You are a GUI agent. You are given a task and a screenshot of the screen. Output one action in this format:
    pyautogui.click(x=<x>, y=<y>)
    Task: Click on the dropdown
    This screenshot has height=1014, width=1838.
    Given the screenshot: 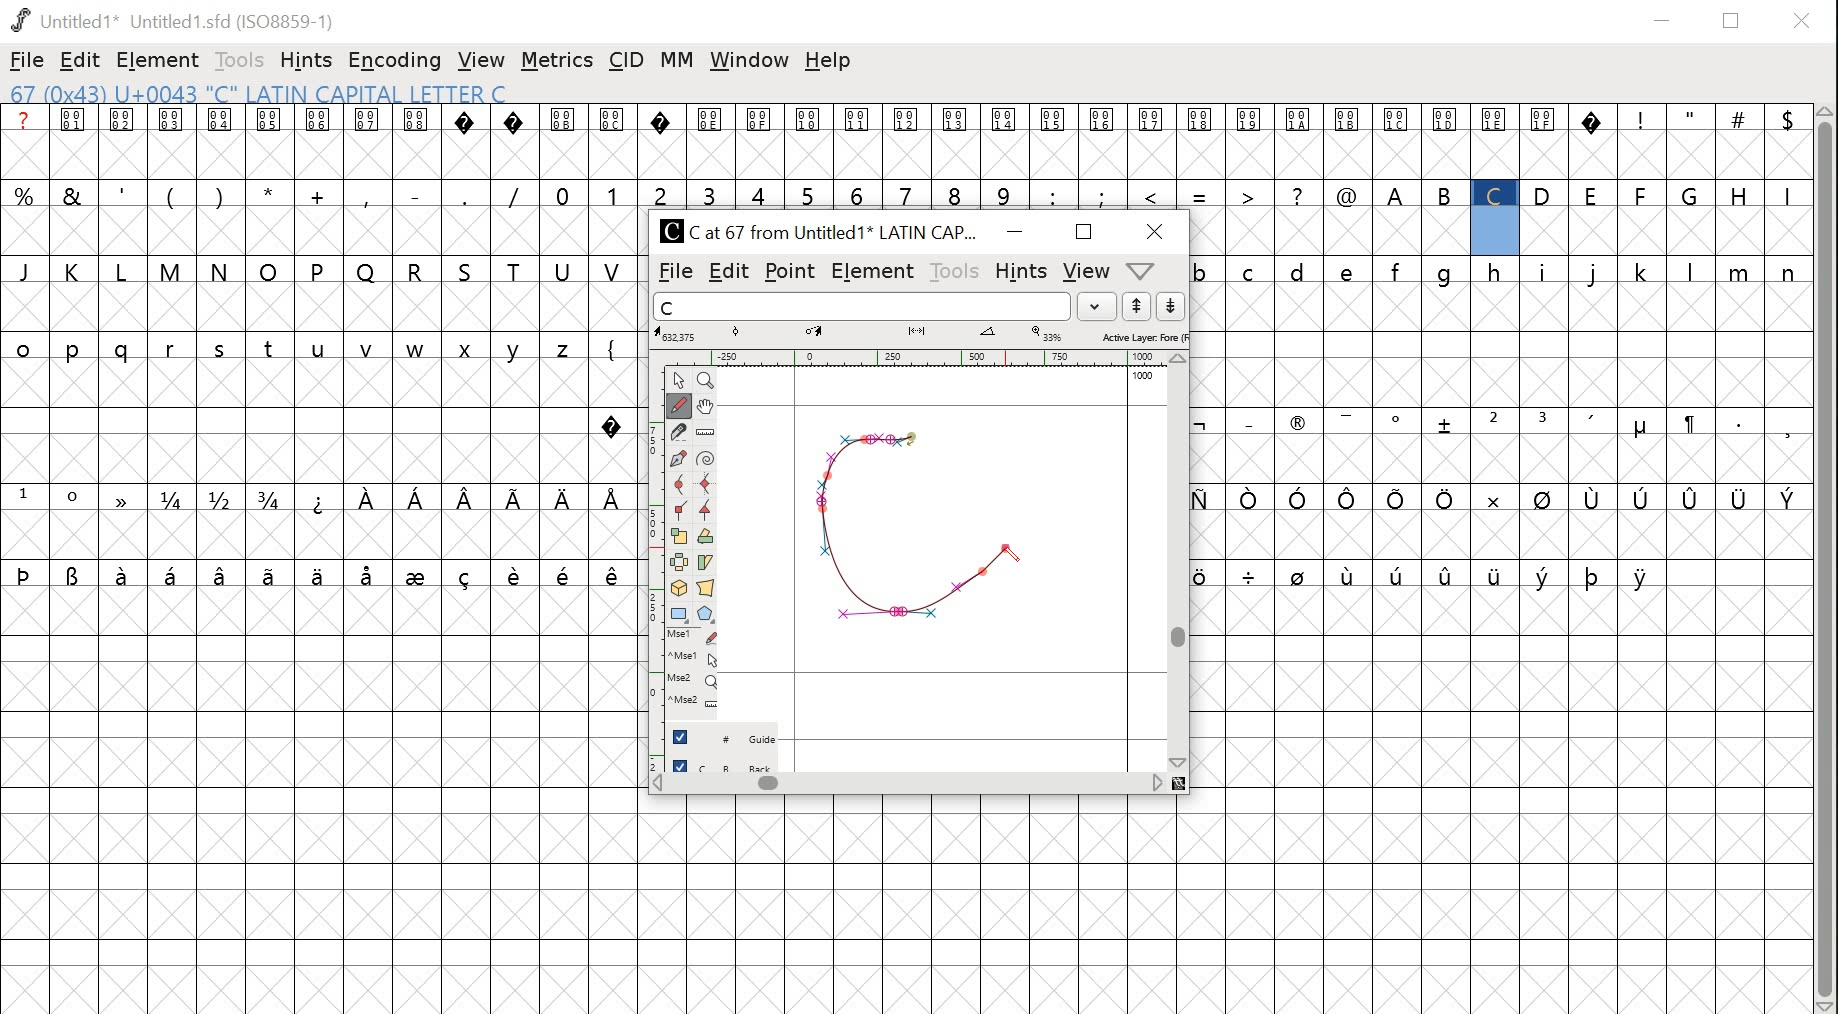 What is the action you would take?
    pyautogui.click(x=1143, y=269)
    